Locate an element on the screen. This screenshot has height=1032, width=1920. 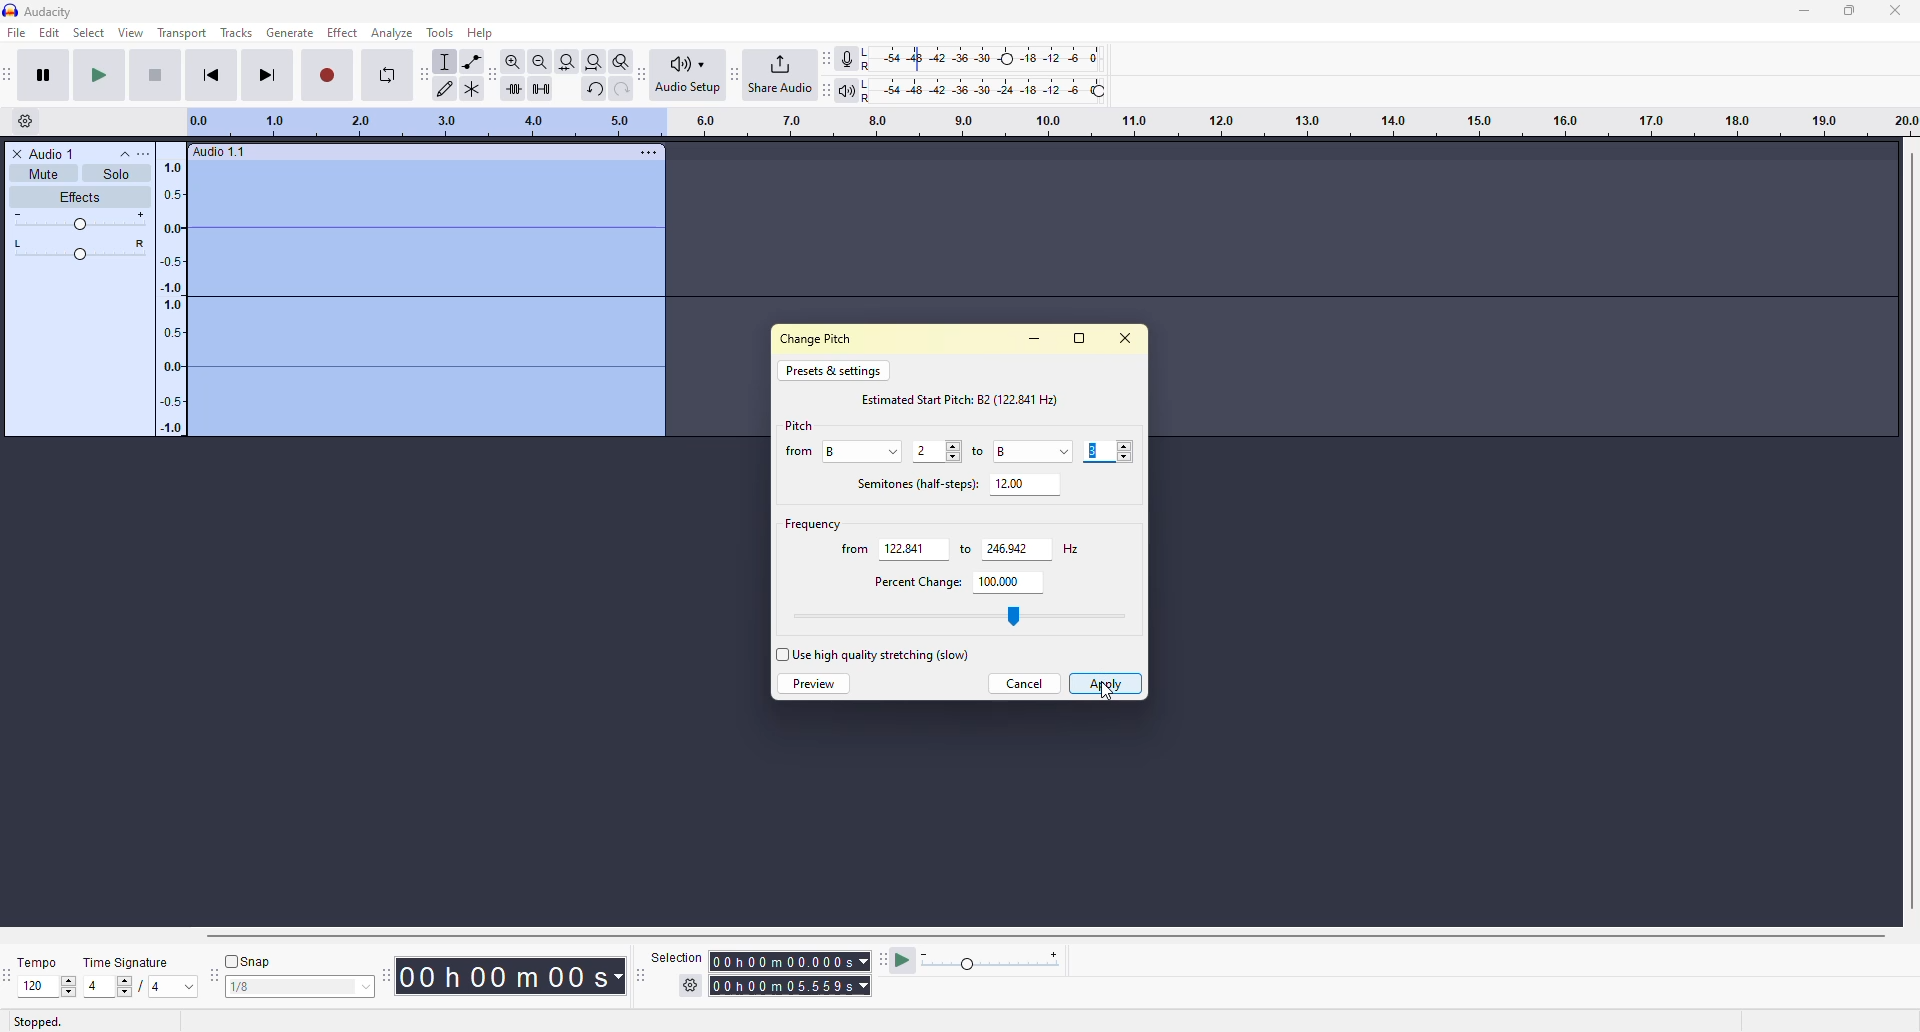
maximize is located at coordinates (1078, 338).